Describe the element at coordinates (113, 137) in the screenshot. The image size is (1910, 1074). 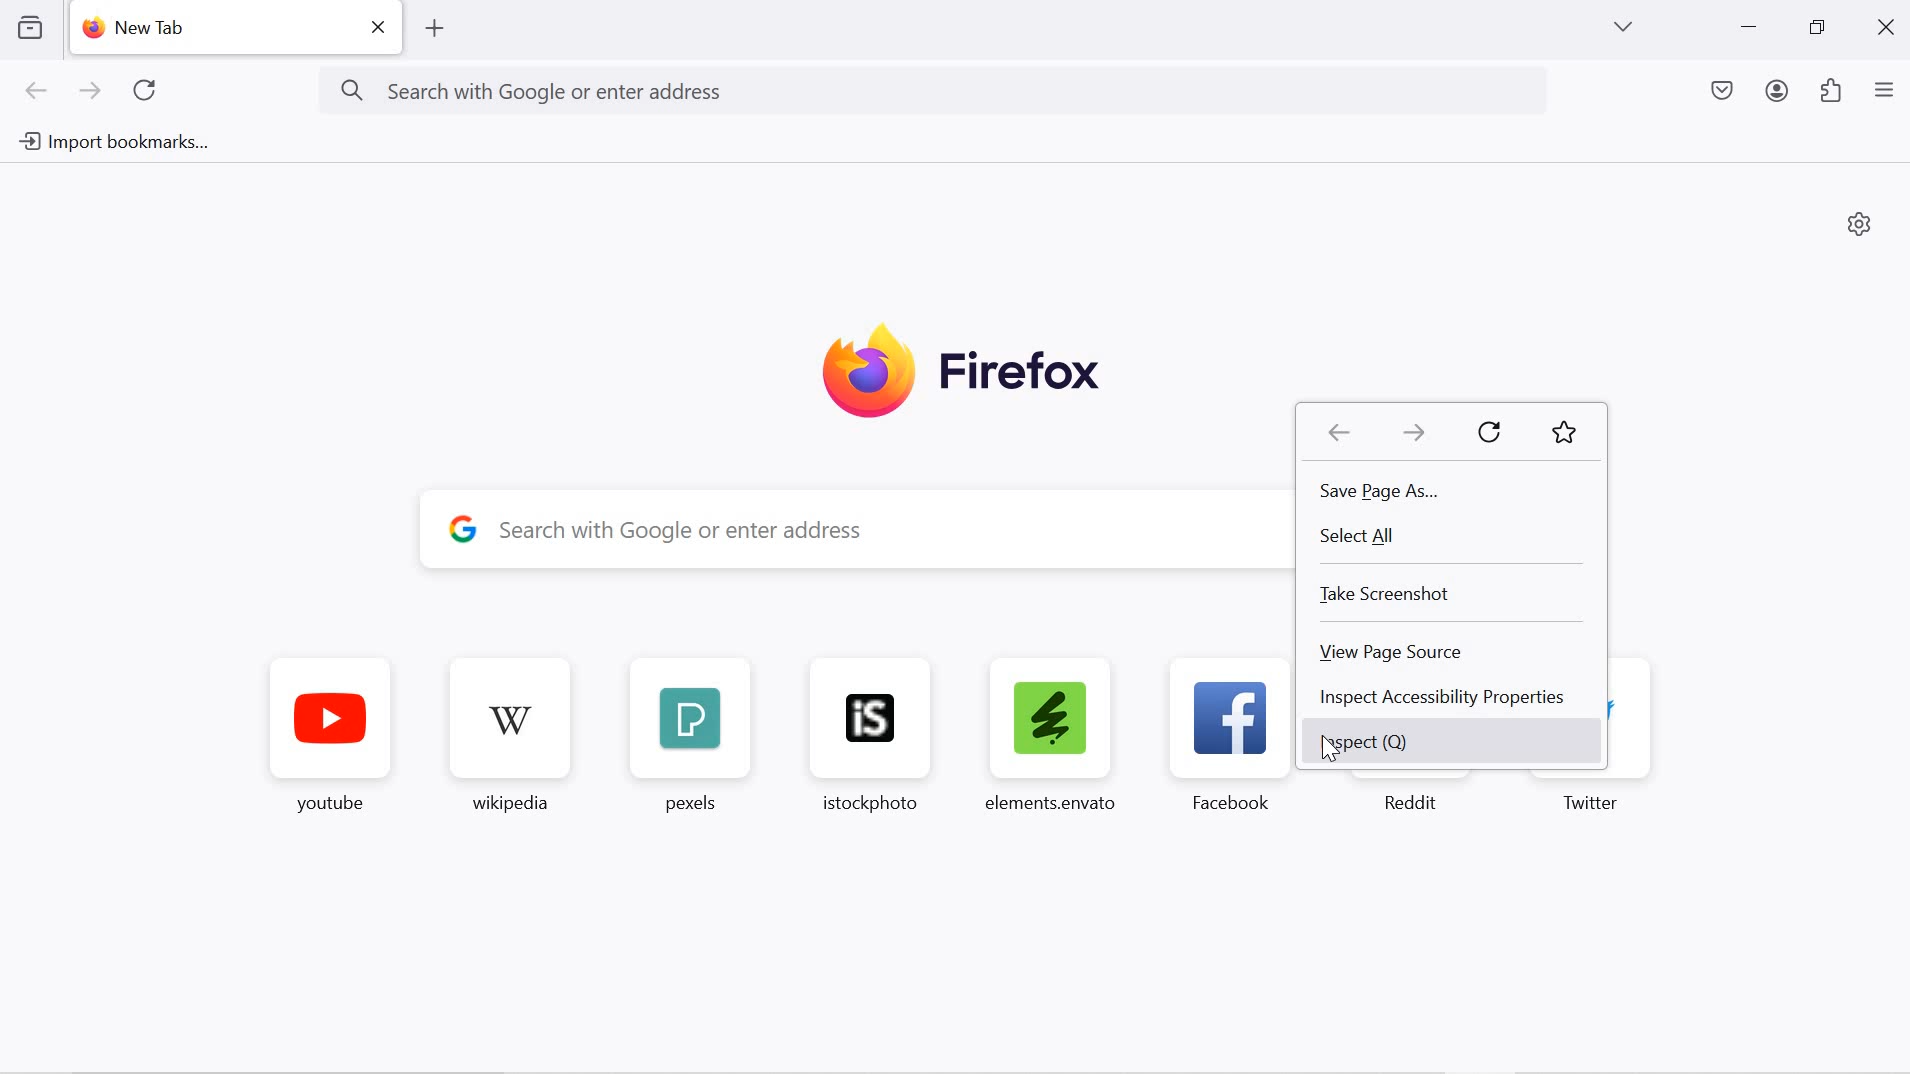
I see `Import bookmarks` at that location.